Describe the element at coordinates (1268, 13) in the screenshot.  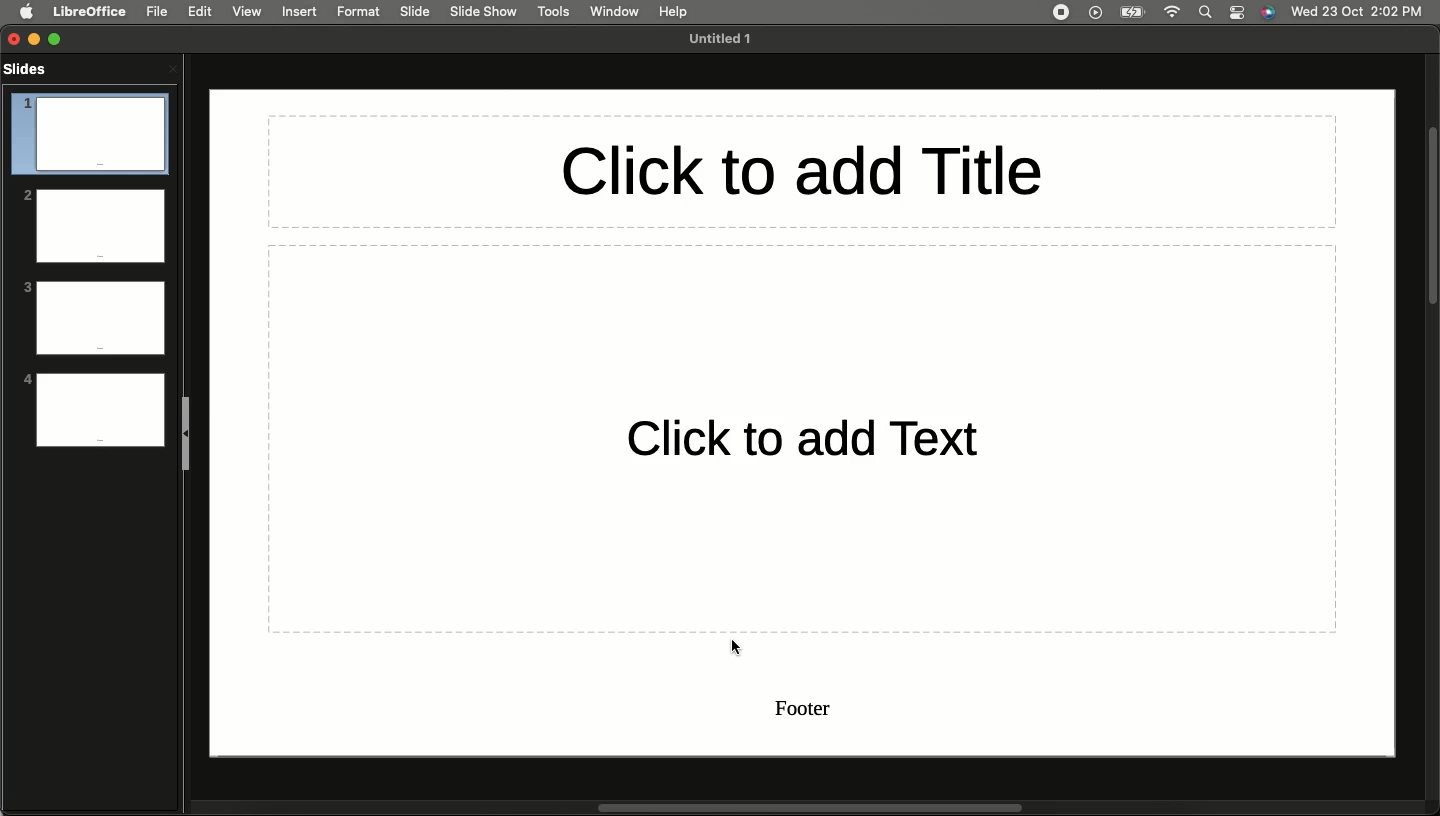
I see `Voice control` at that location.